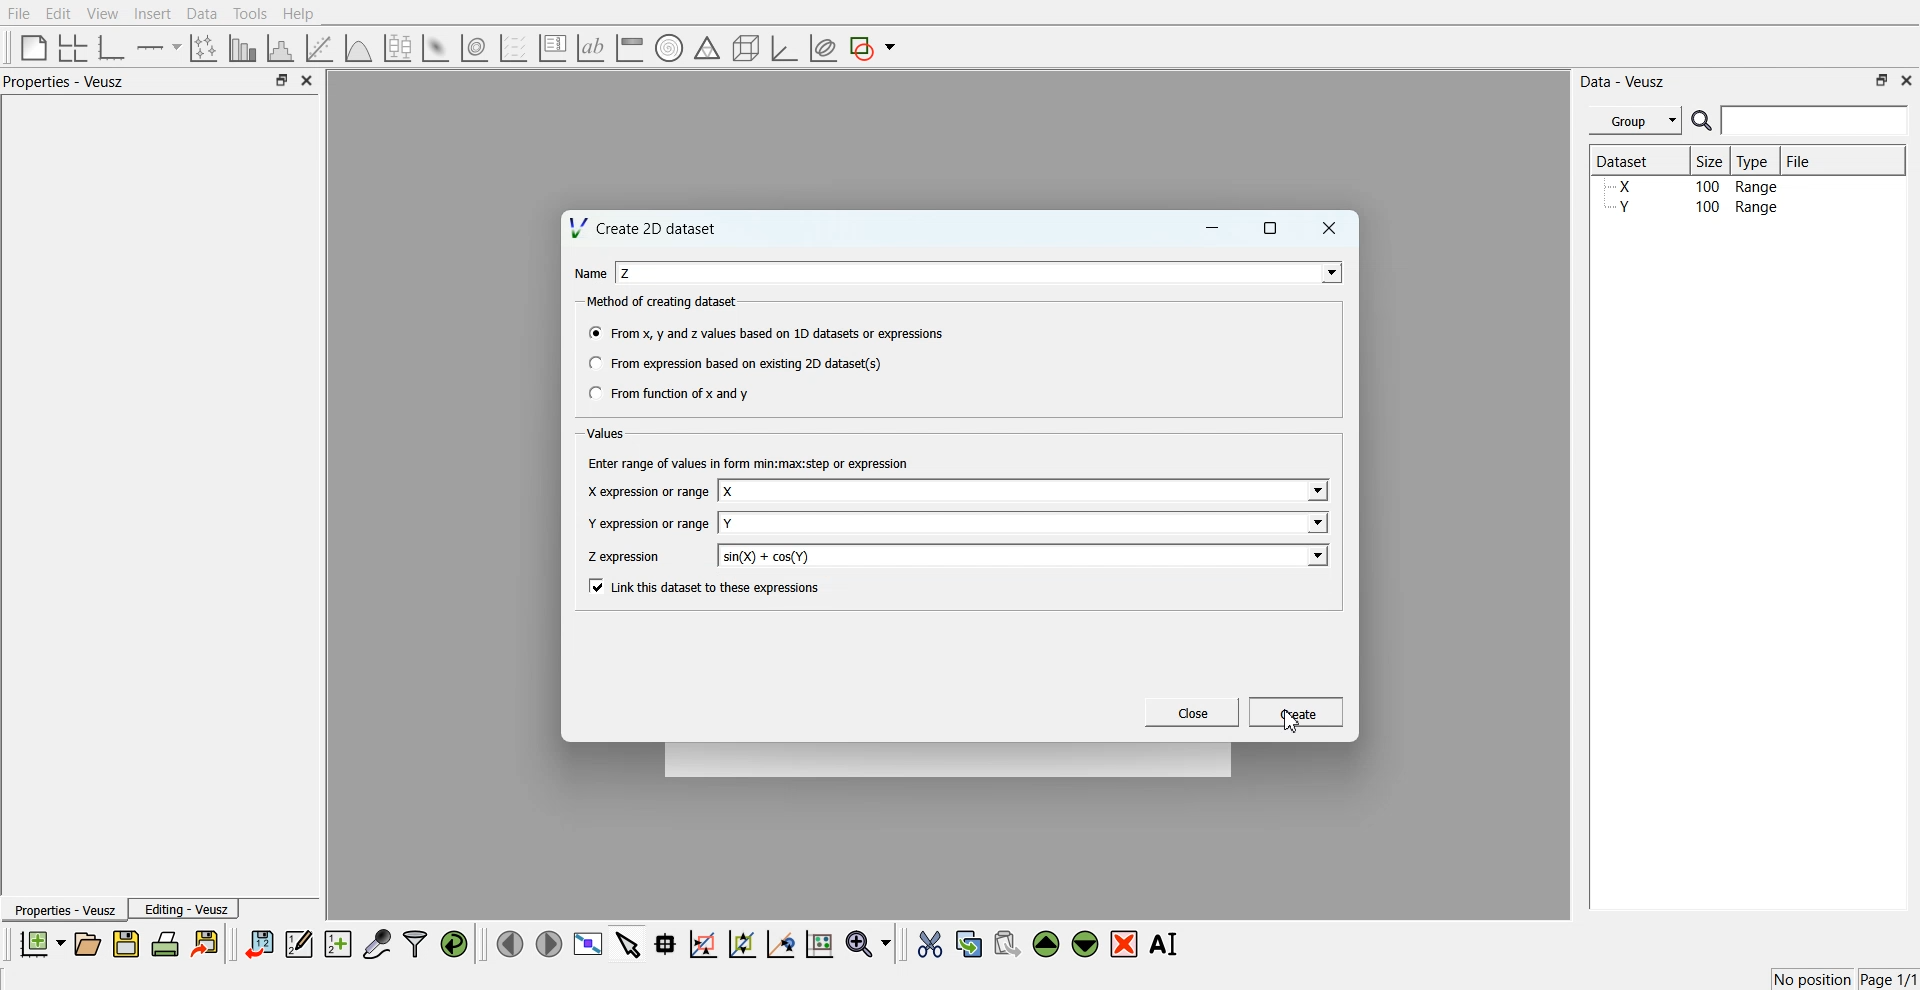 The height and width of the screenshot is (990, 1920). I want to click on Drop down, so click(1327, 272).